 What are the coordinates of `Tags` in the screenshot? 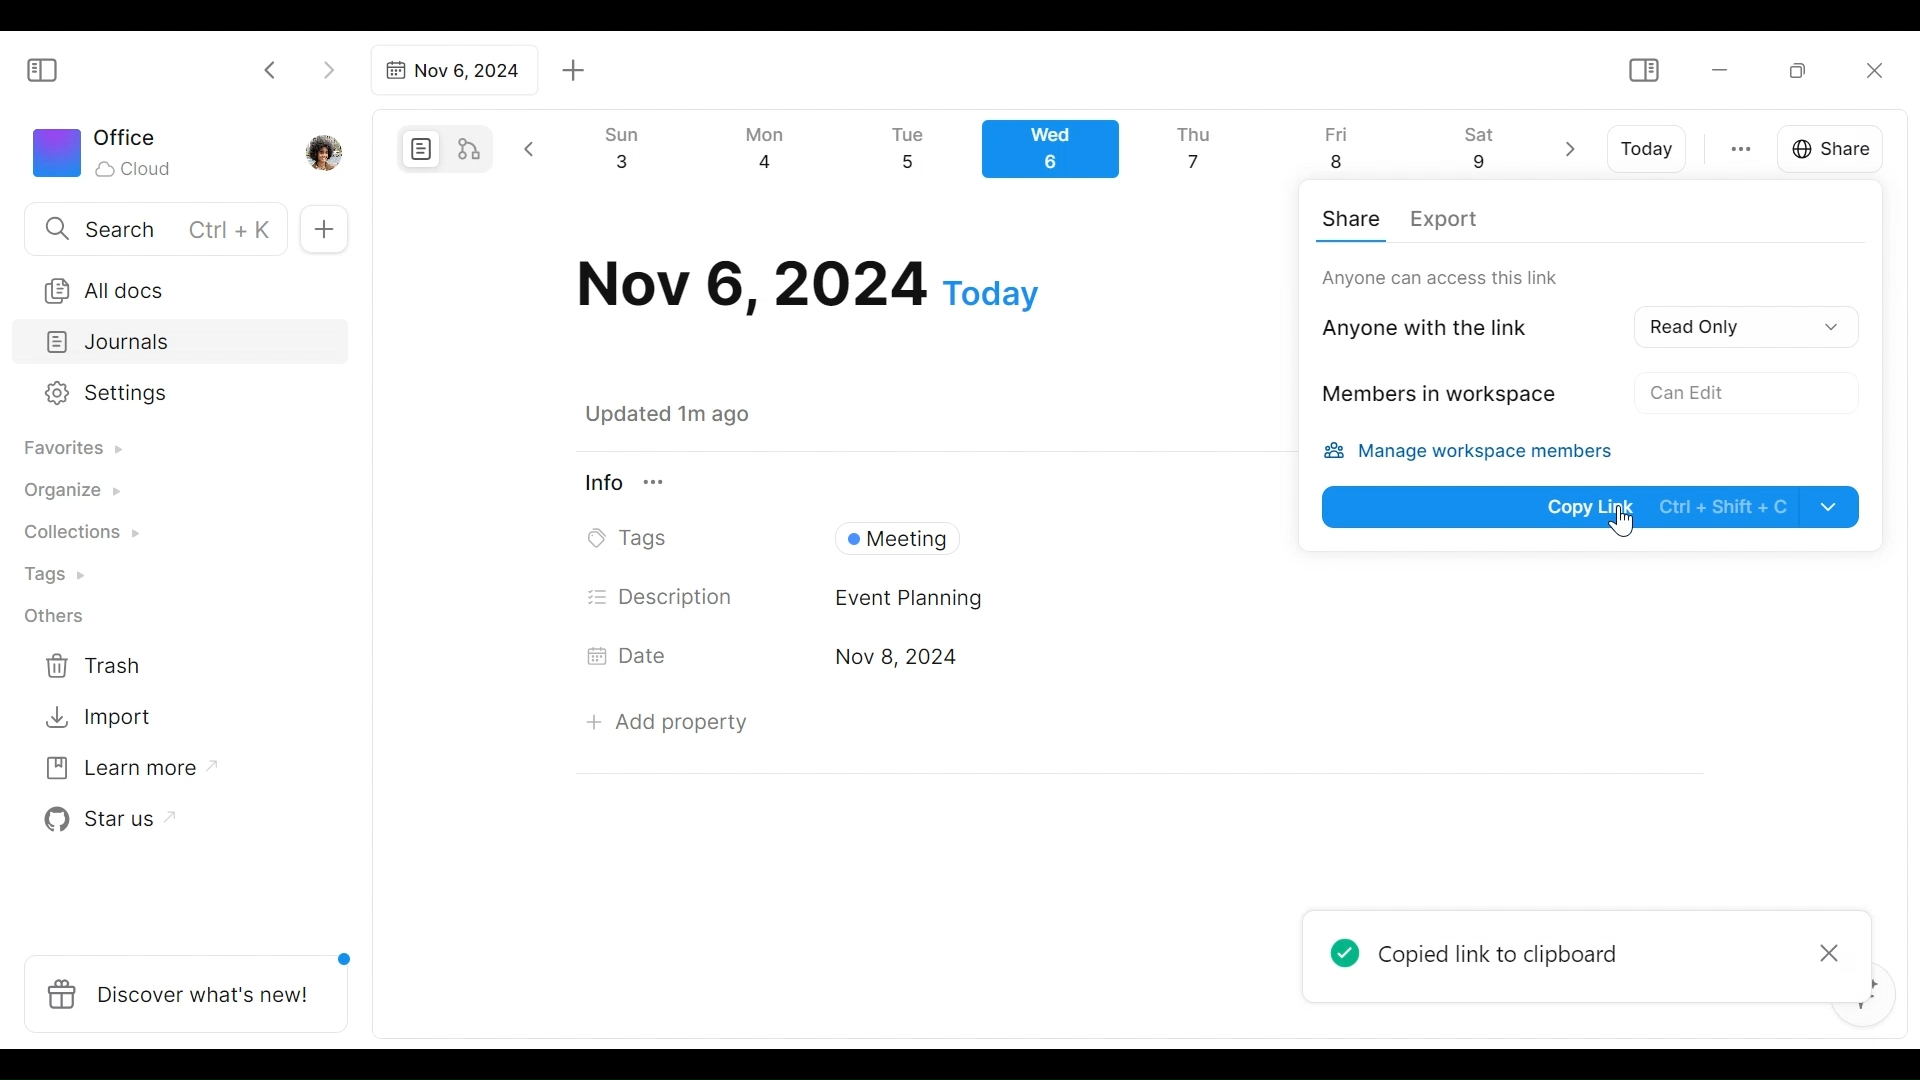 It's located at (633, 539).